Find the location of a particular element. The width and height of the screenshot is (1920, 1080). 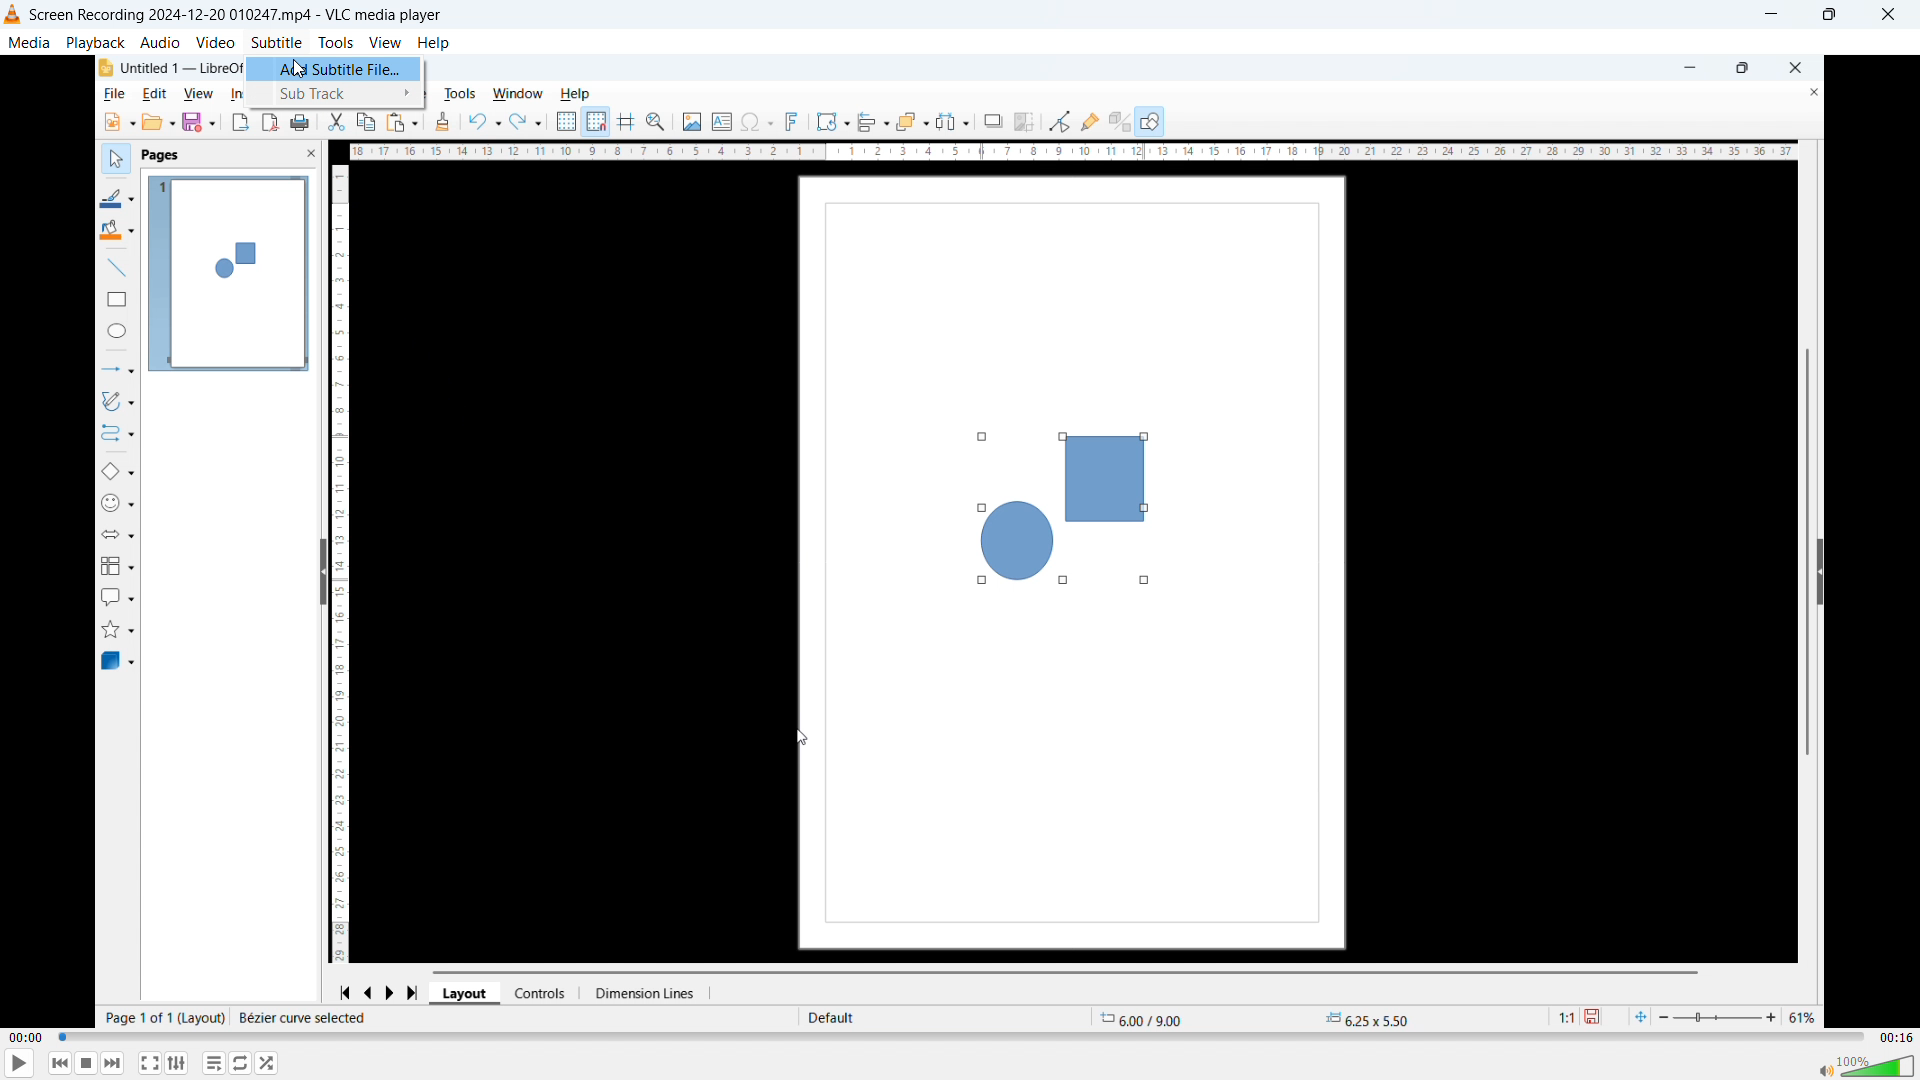

Time elapsed  is located at coordinates (27, 1038).